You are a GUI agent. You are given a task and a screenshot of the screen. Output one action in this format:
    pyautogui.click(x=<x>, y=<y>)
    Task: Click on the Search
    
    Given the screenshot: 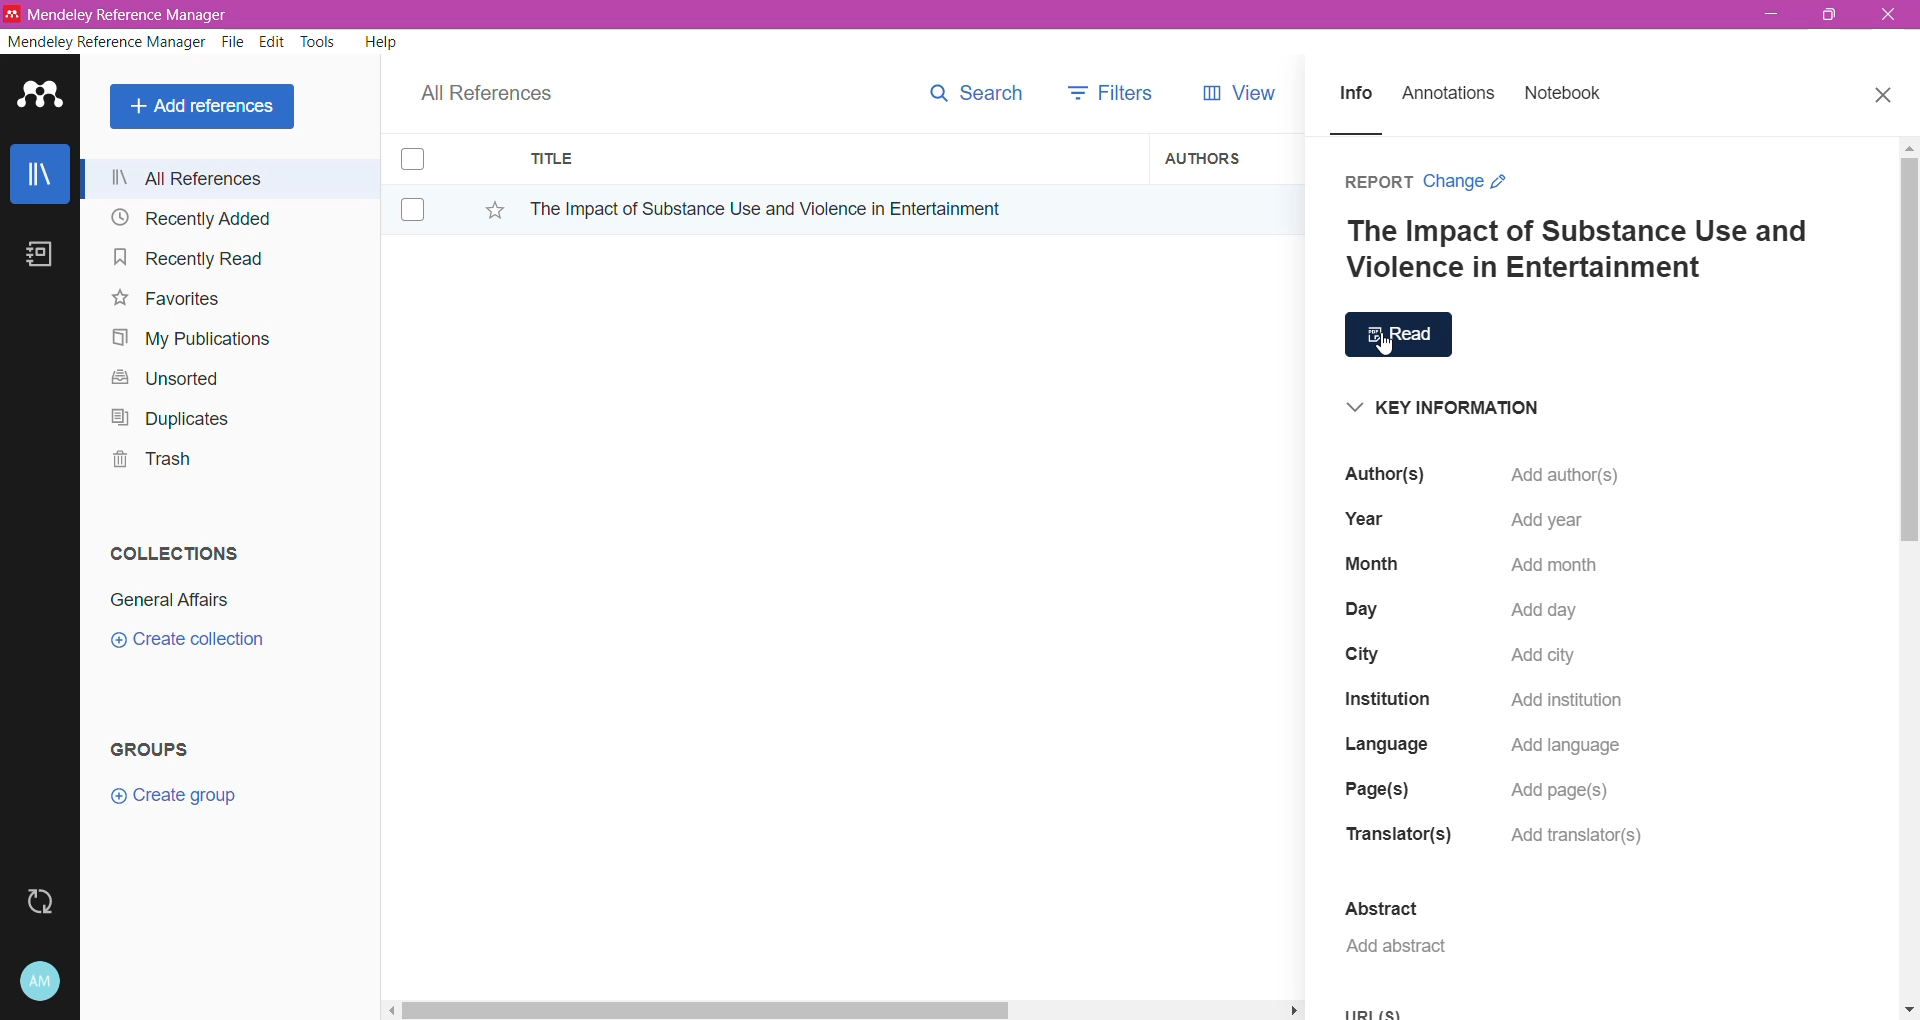 What is the action you would take?
    pyautogui.click(x=972, y=94)
    